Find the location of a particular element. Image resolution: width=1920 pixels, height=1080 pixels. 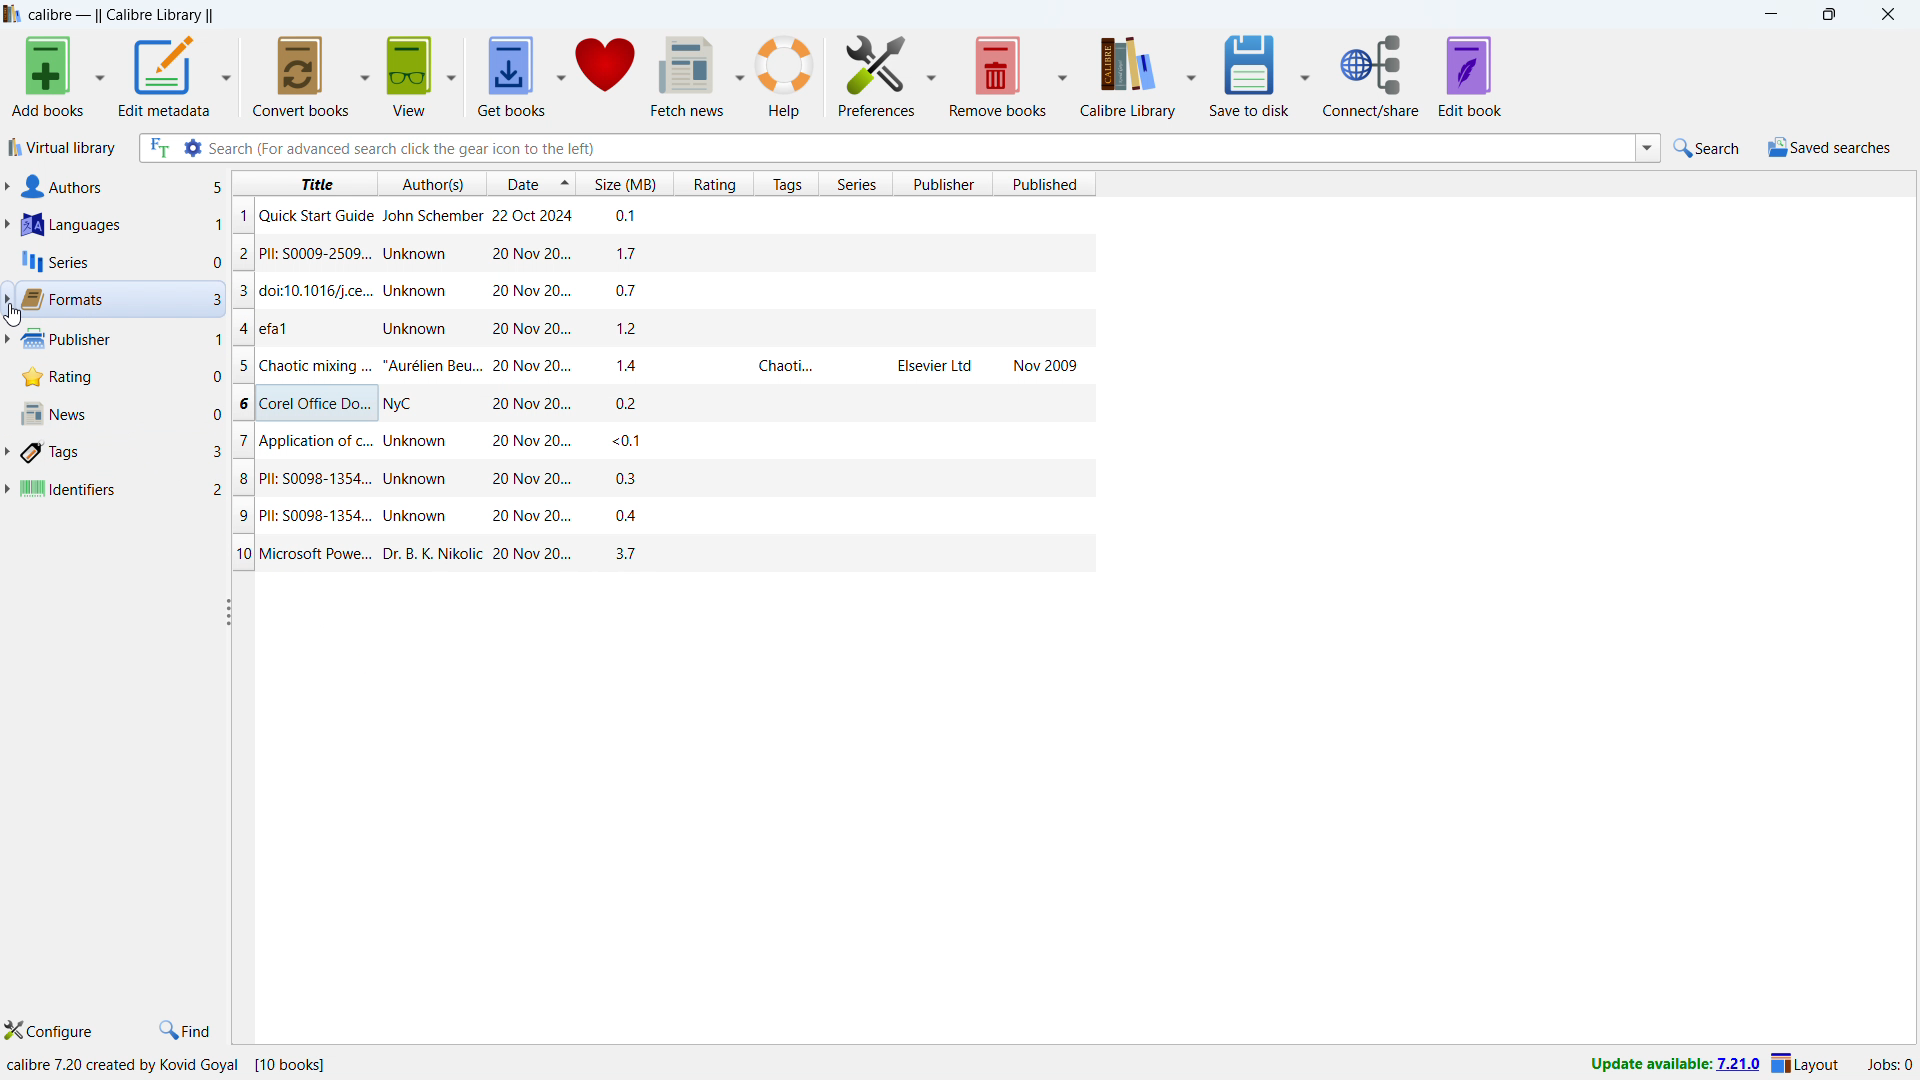

virtual library is located at coordinates (62, 146).